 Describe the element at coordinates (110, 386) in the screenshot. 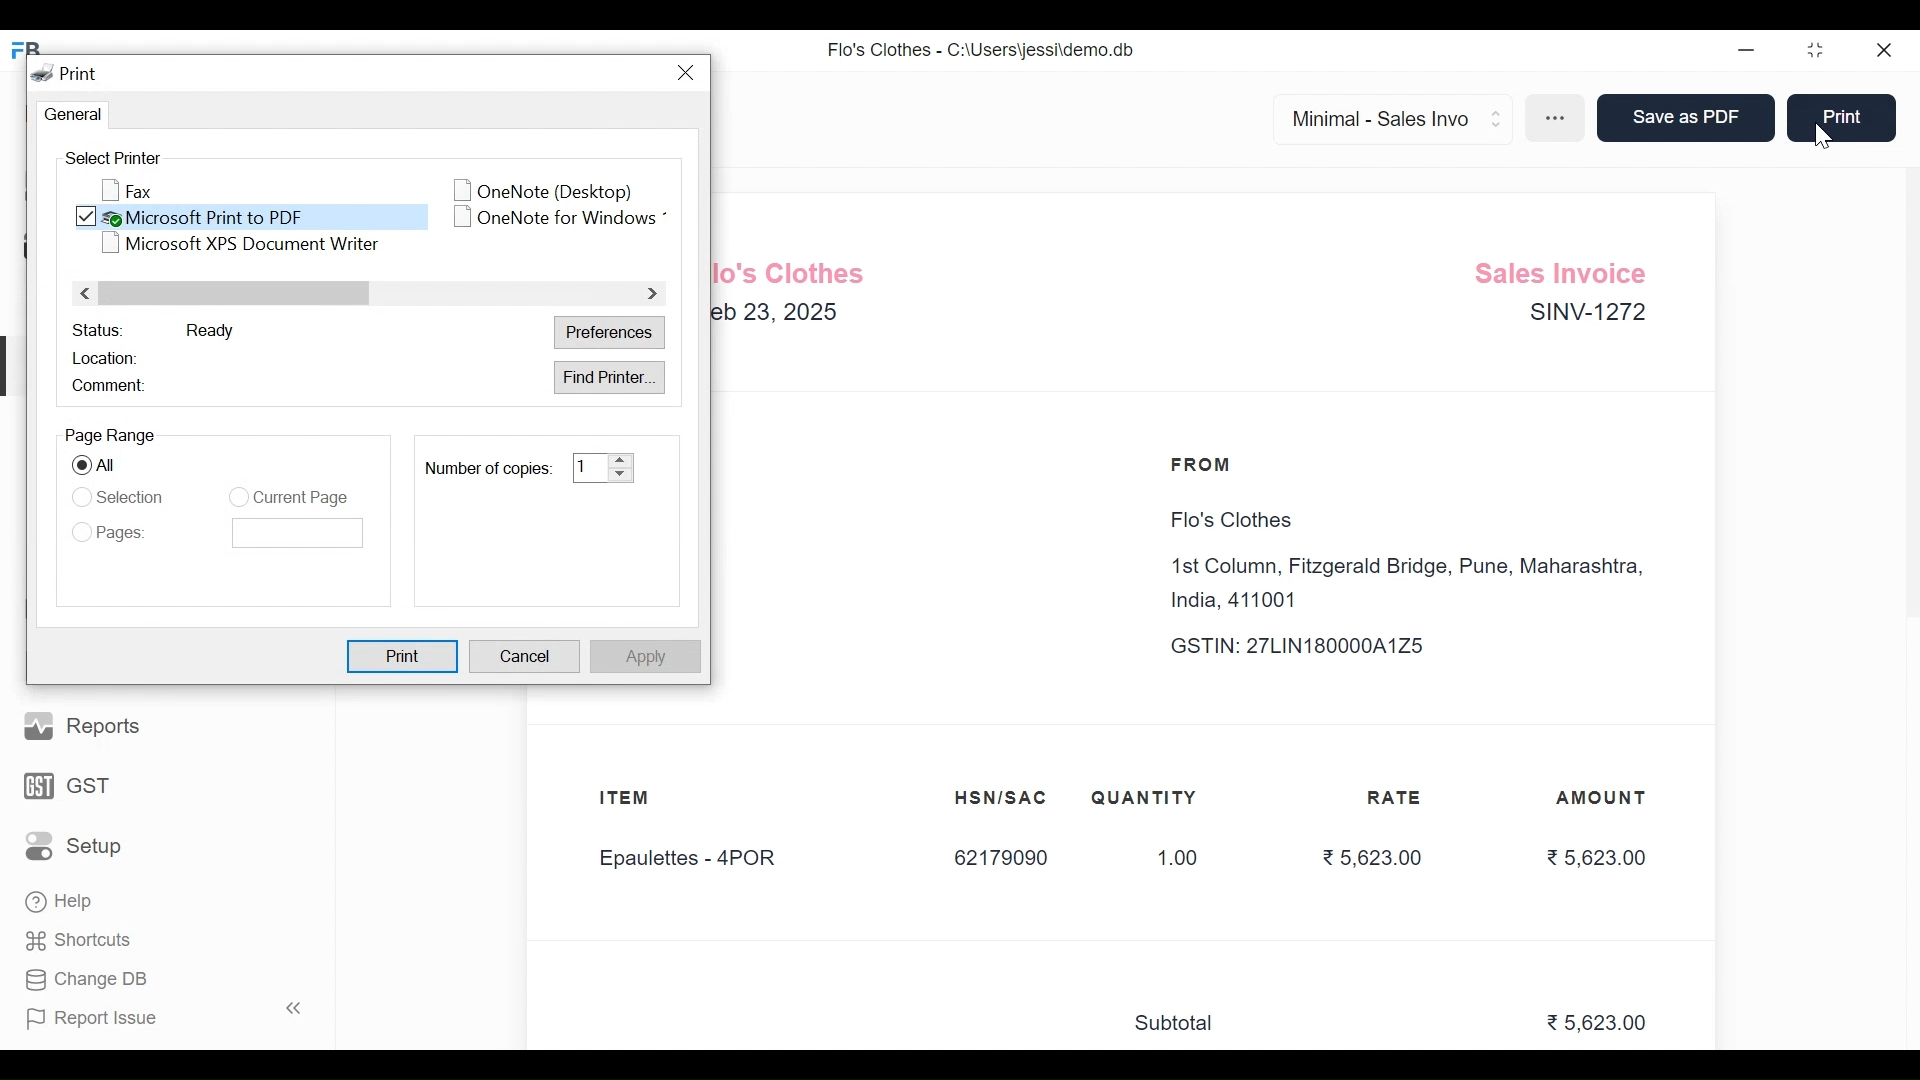

I see `Comment` at that location.